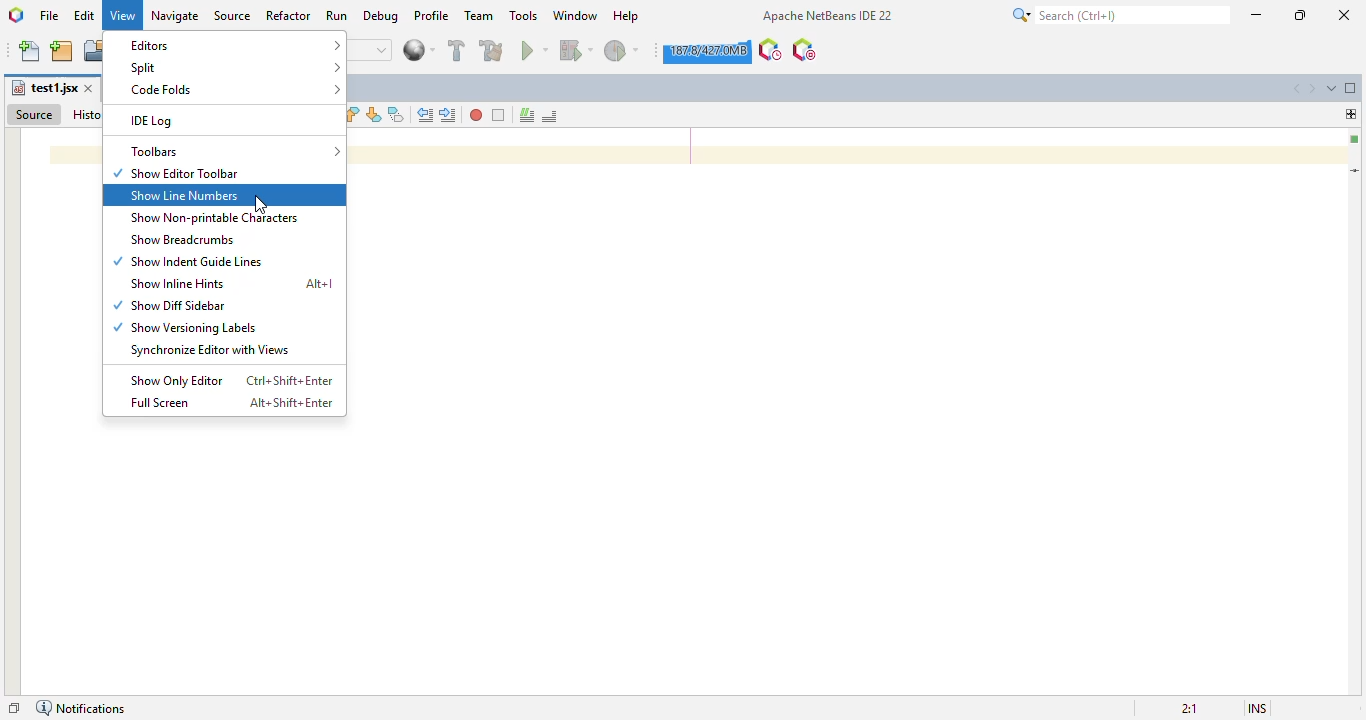  I want to click on stop macro reading, so click(499, 116).